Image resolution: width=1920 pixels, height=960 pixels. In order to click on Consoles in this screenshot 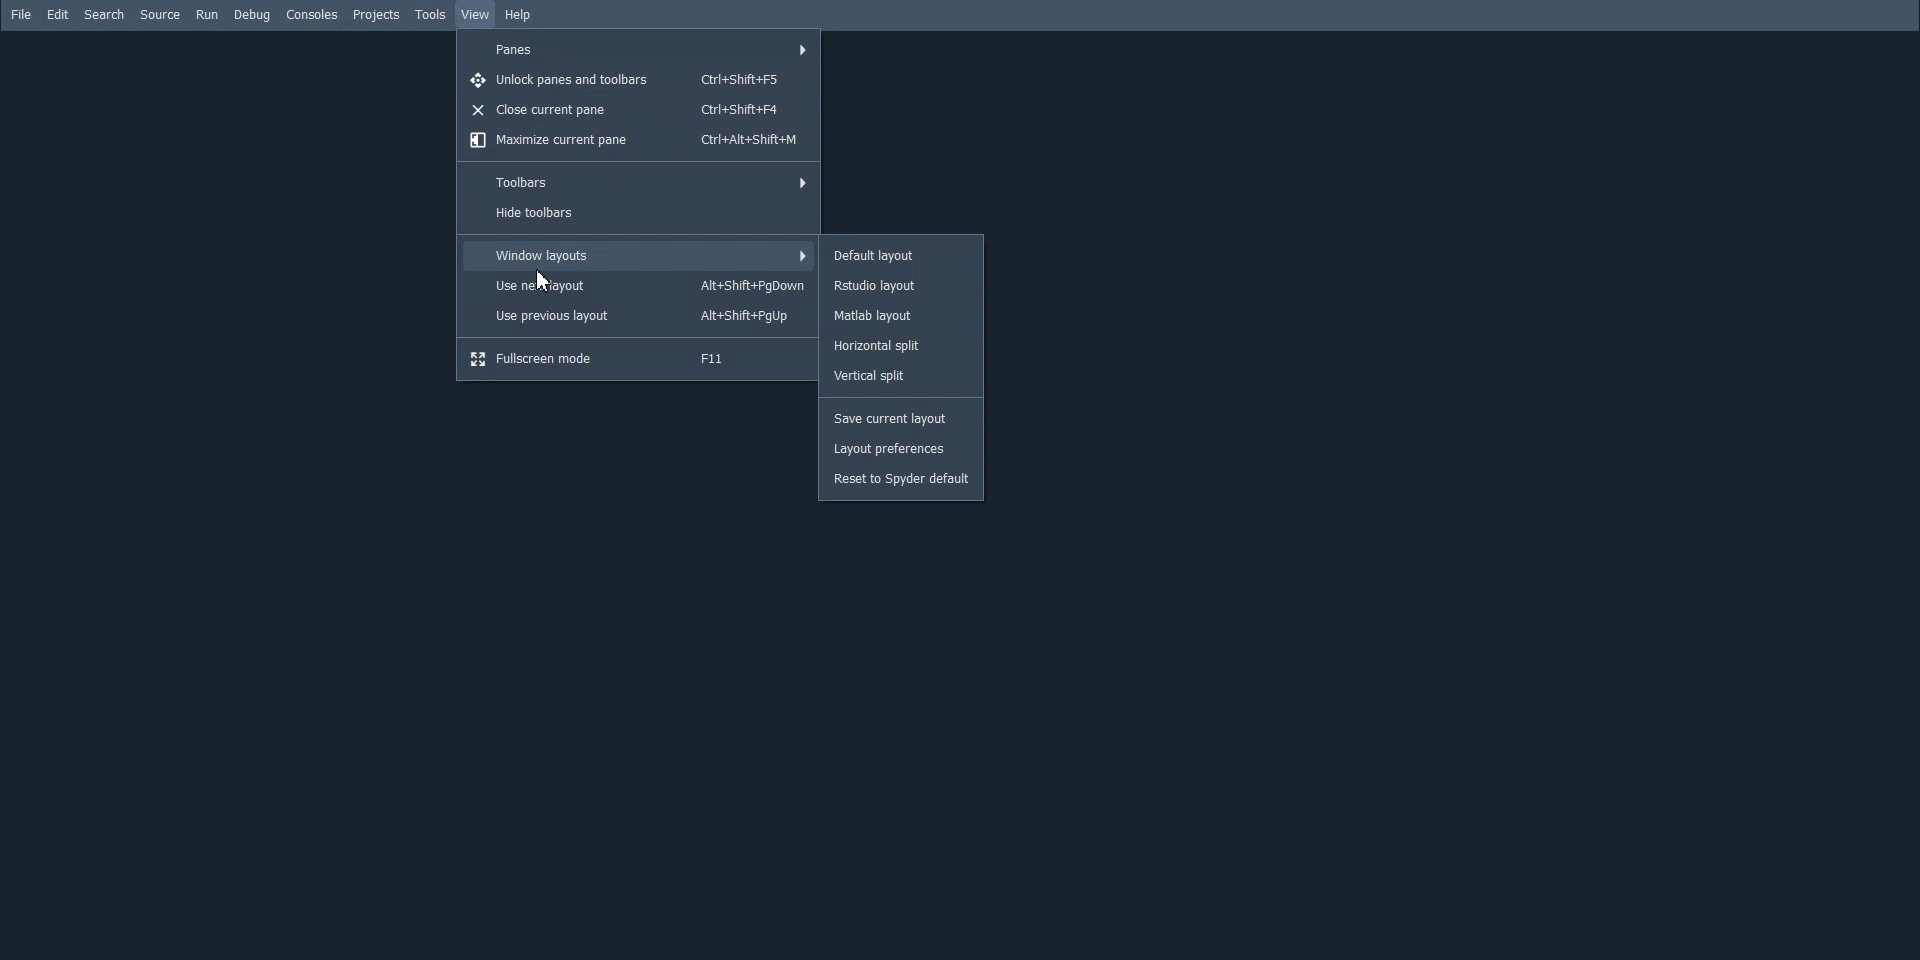, I will do `click(312, 14)`.